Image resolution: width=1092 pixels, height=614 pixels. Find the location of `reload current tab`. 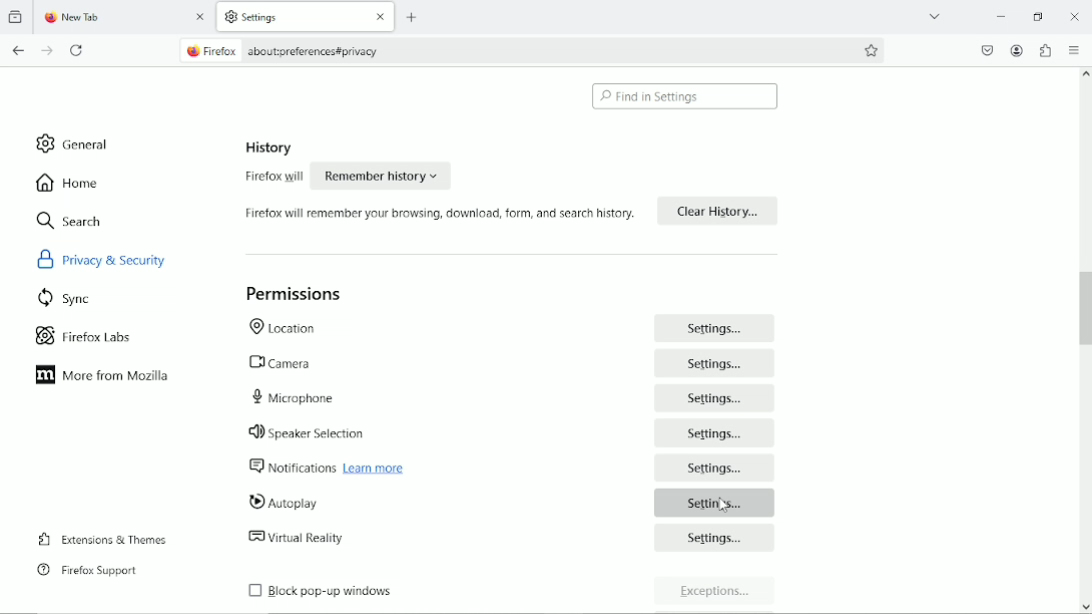

reload current tab is located at coordinates (78, 51).